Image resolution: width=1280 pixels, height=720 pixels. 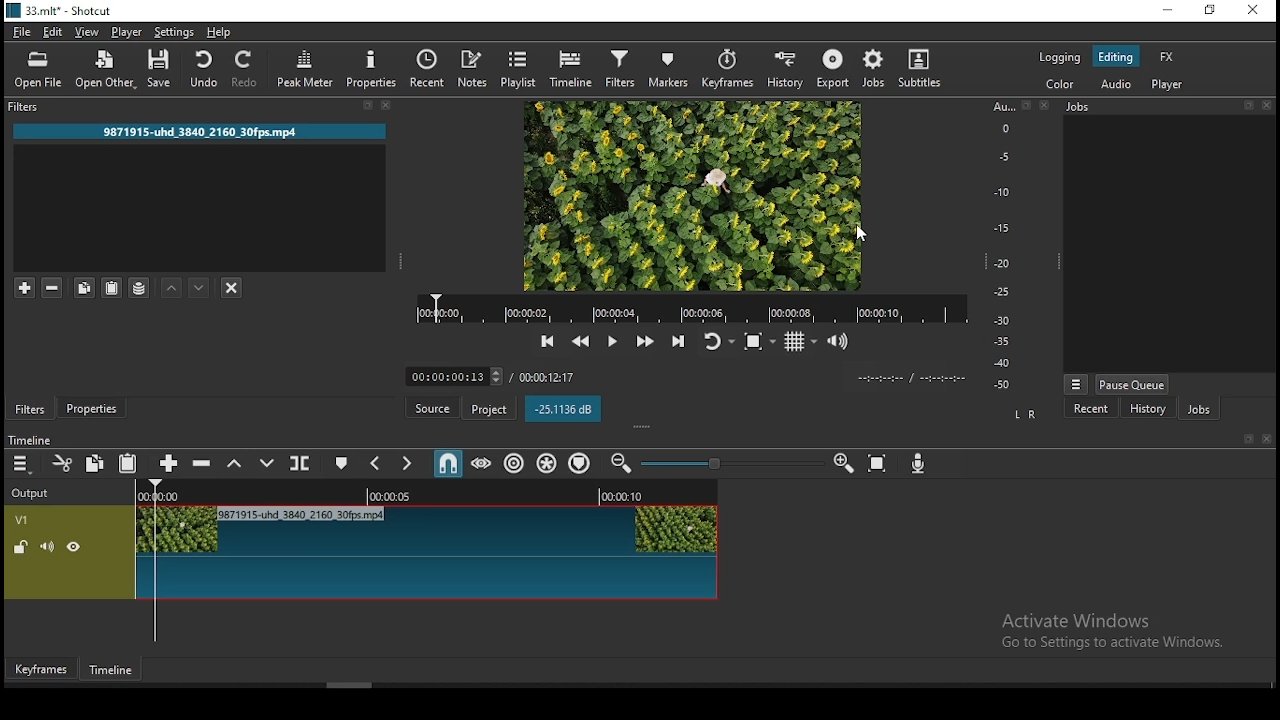 I want to click on close, so click(x=1267, y=441).